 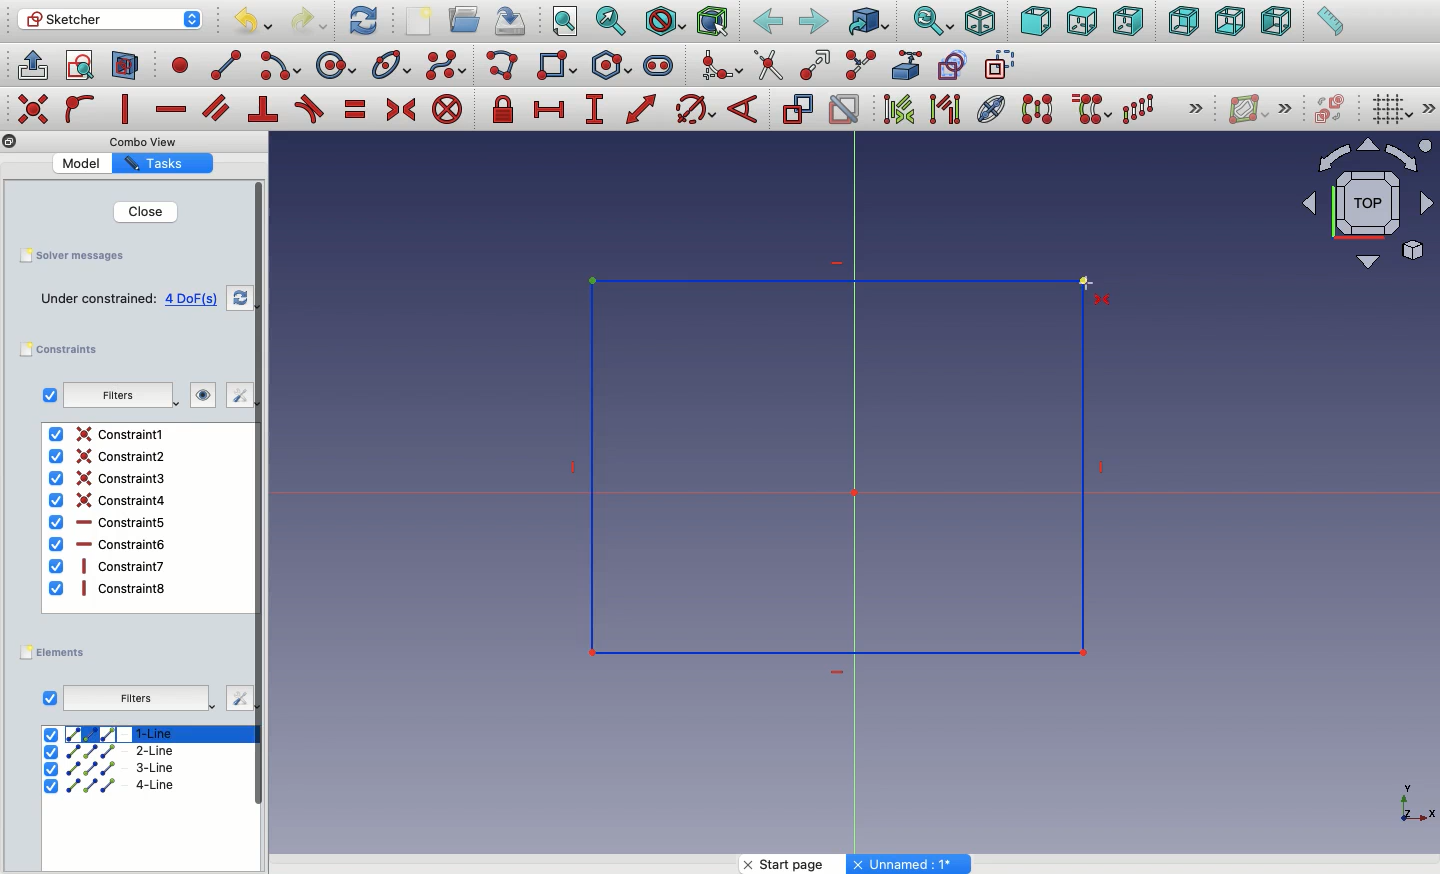 What do you see at coordinates (400, 113) in the screenshot?
I see `constrain symmetrical ` at bounding box center [400, 113].